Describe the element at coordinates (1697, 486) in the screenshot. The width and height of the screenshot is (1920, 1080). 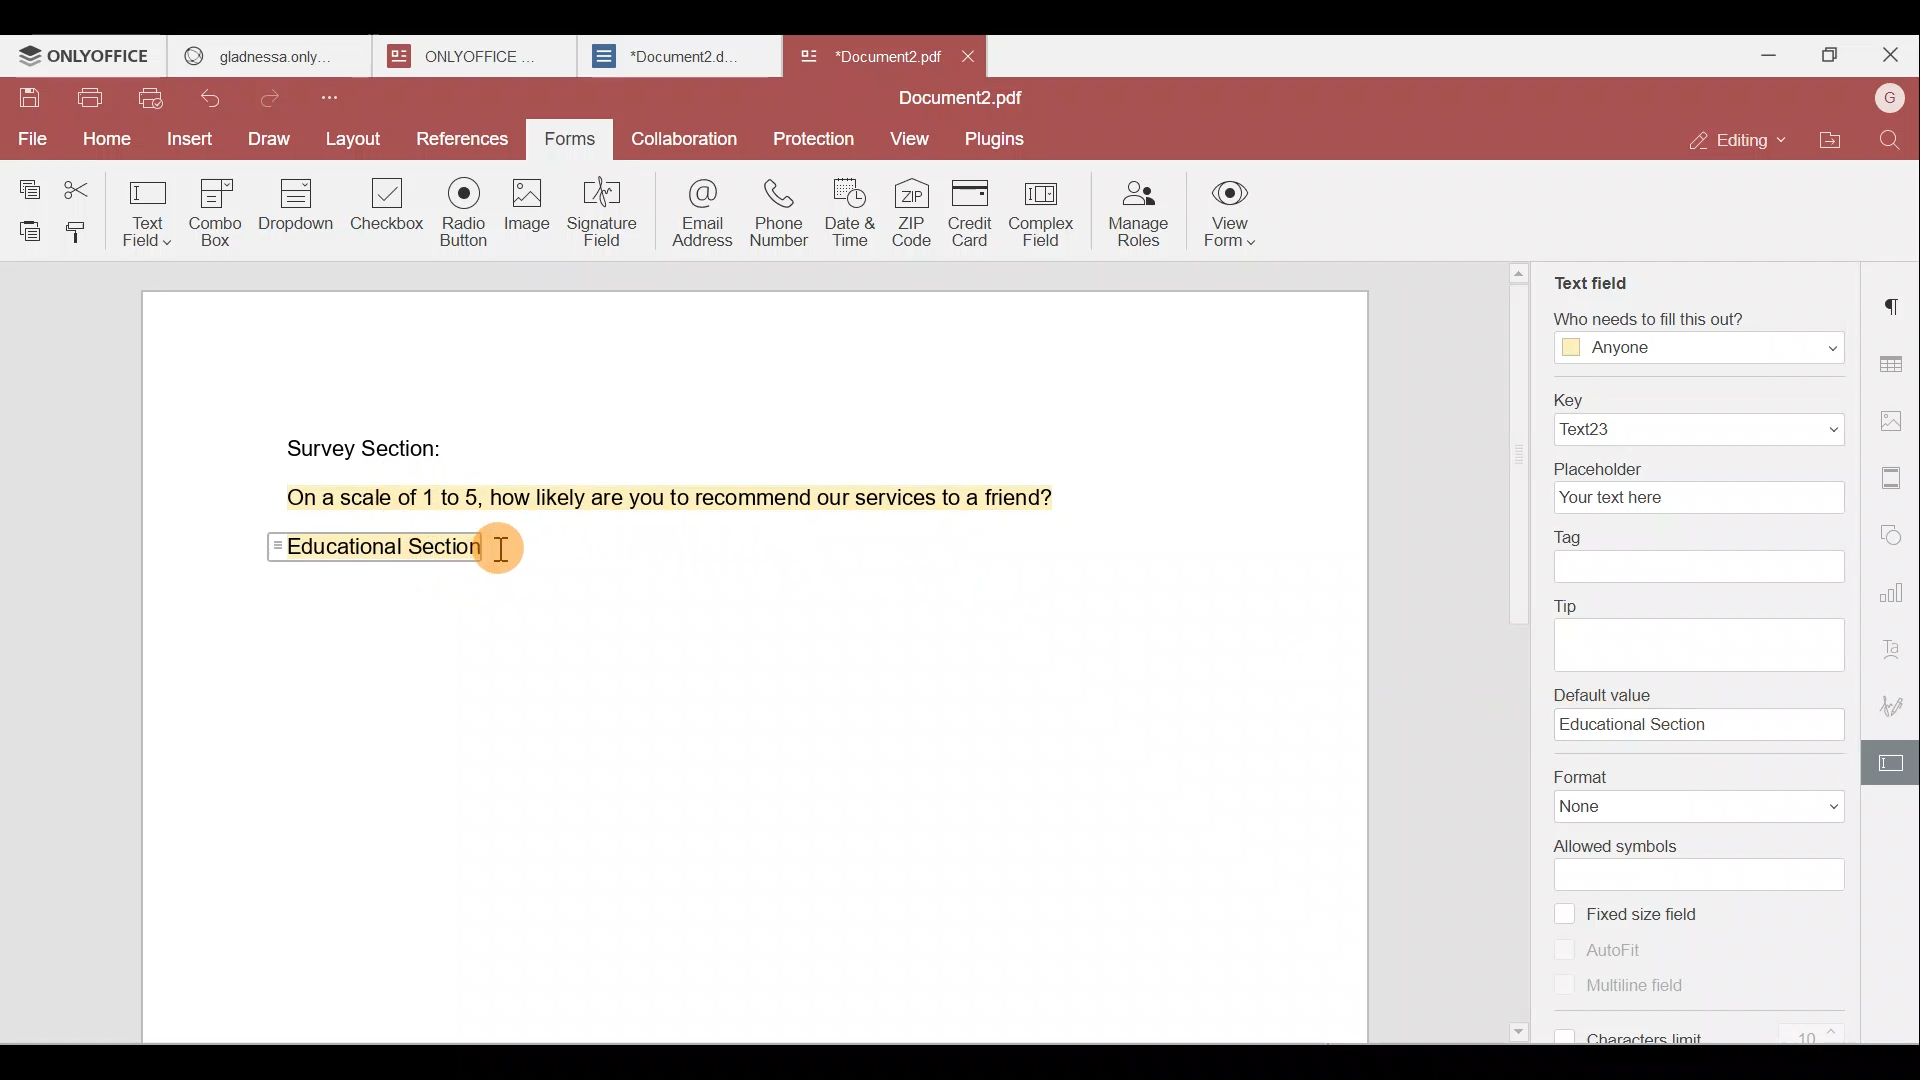
I see `Placeholder` at that location.